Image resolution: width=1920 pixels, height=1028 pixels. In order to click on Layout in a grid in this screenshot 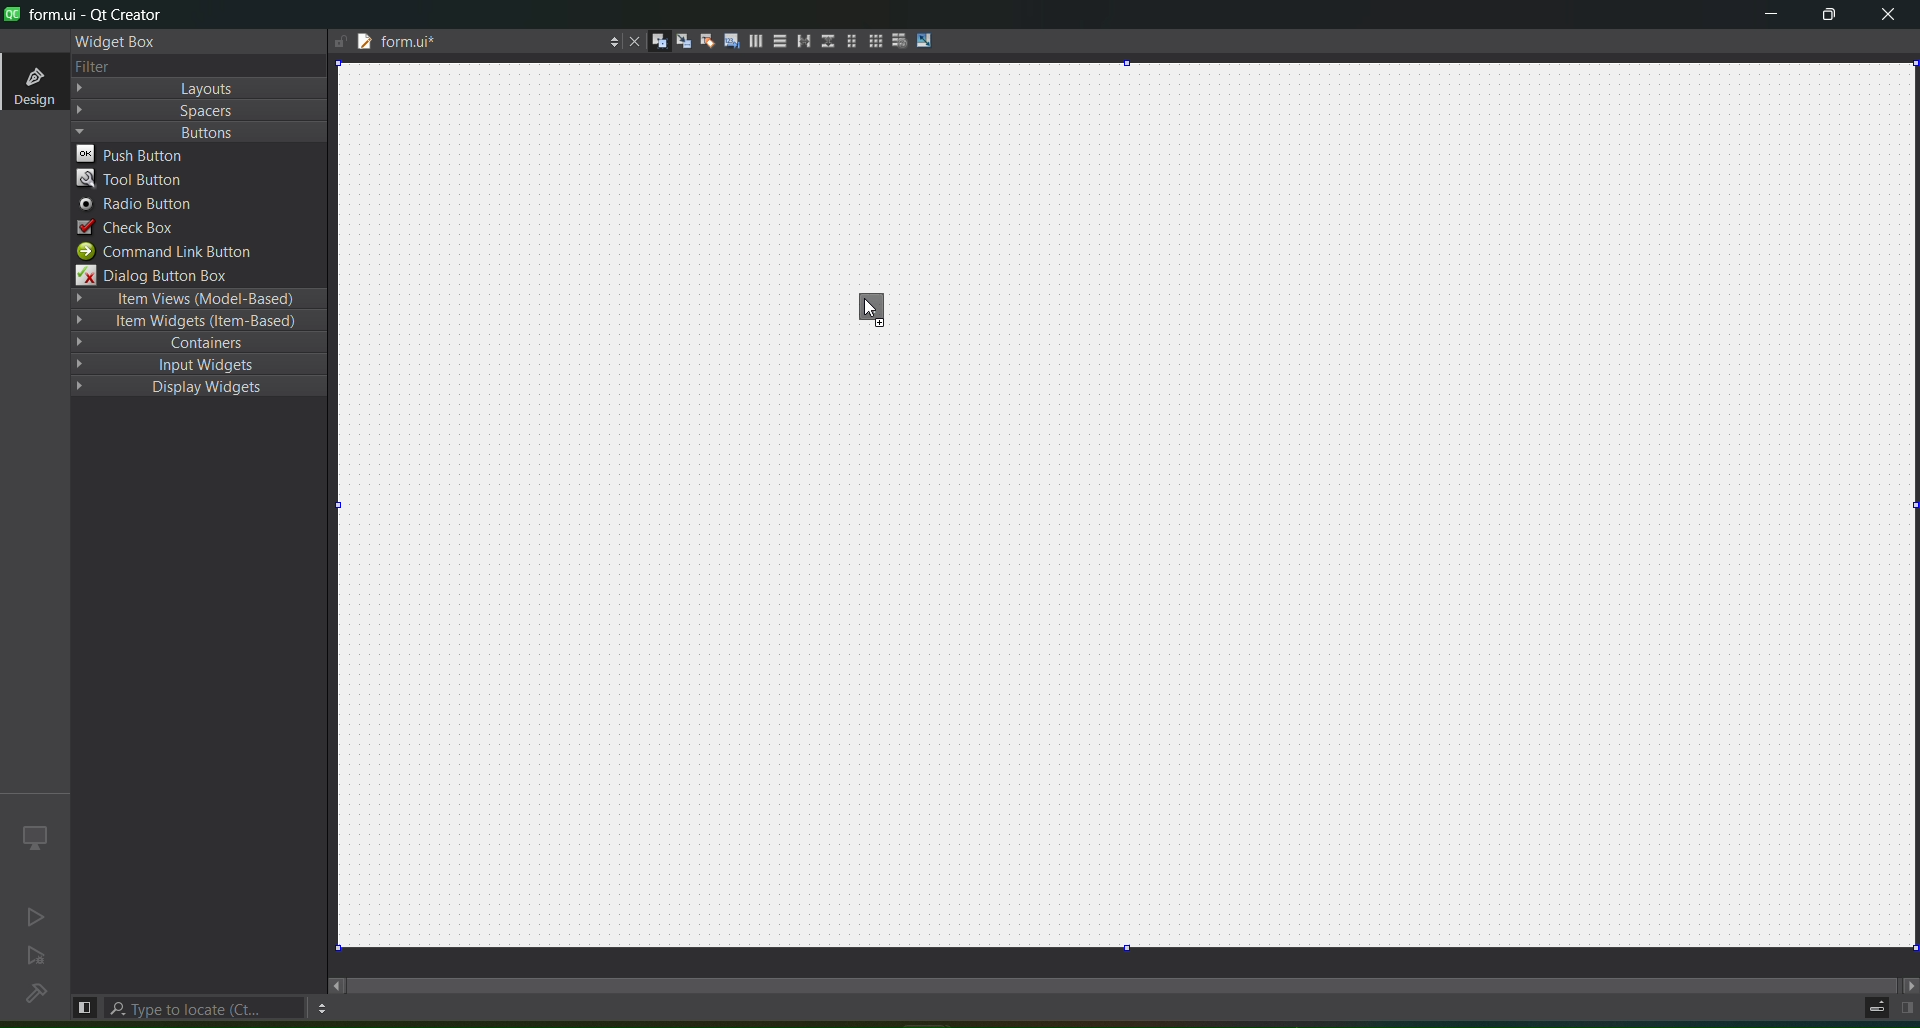, I will do `click(874, 41)`.